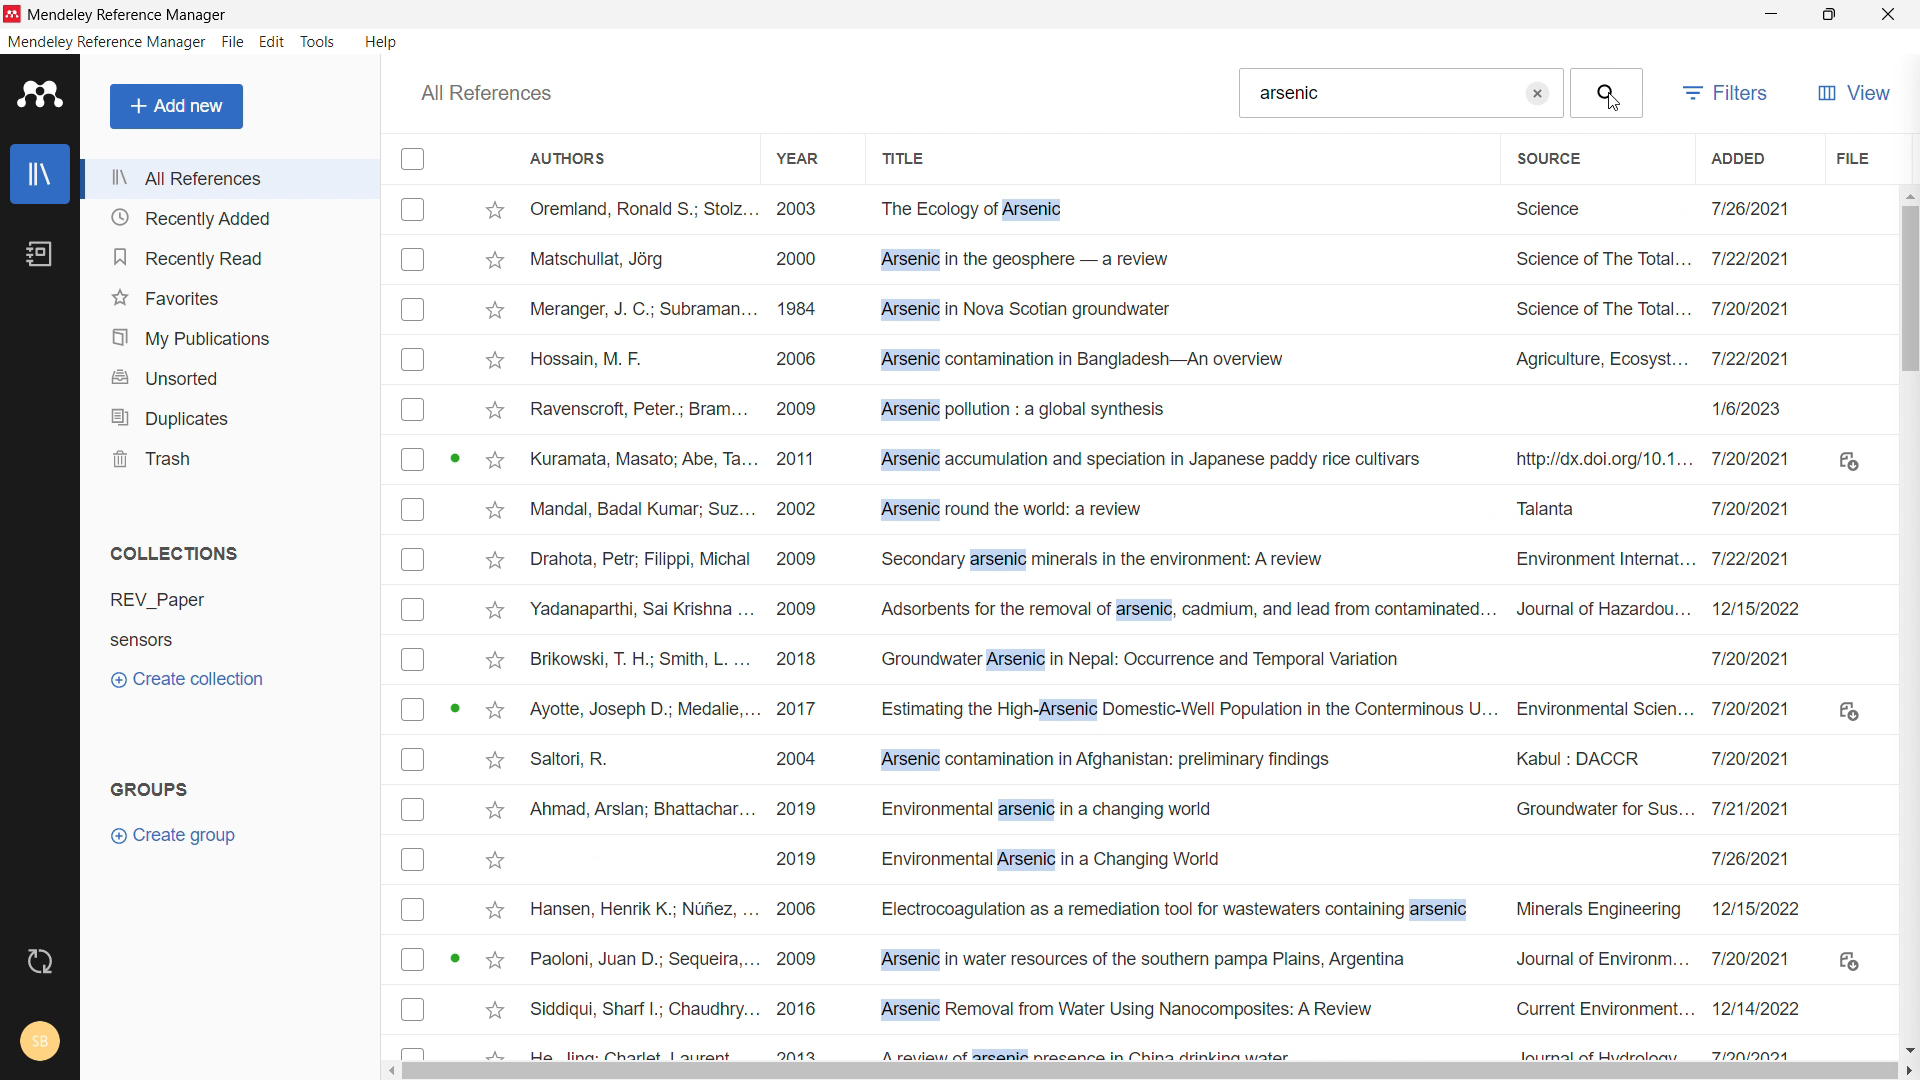 The width and height of the screenshot is (1920, 1080). What do you see at coordinates (494, 1011) in the screenshot?
I see `Add to favourites` at bounding box center [494, 1011].